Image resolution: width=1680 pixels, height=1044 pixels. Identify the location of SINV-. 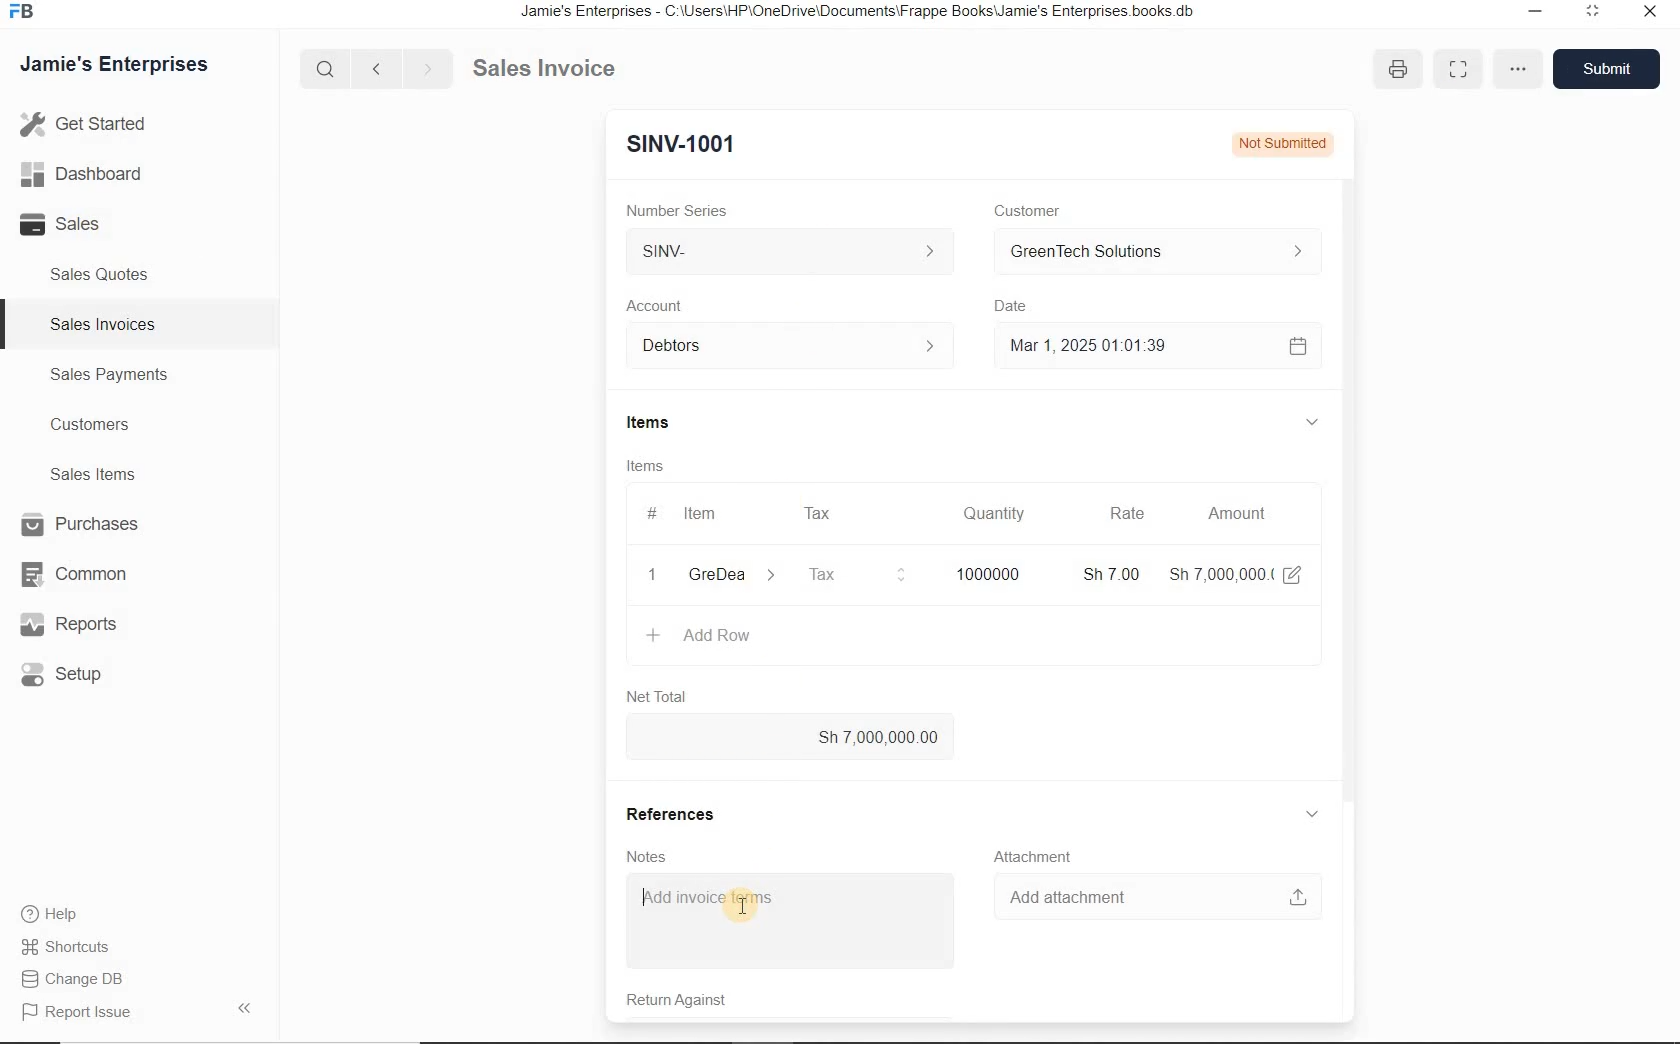
(794, 254).